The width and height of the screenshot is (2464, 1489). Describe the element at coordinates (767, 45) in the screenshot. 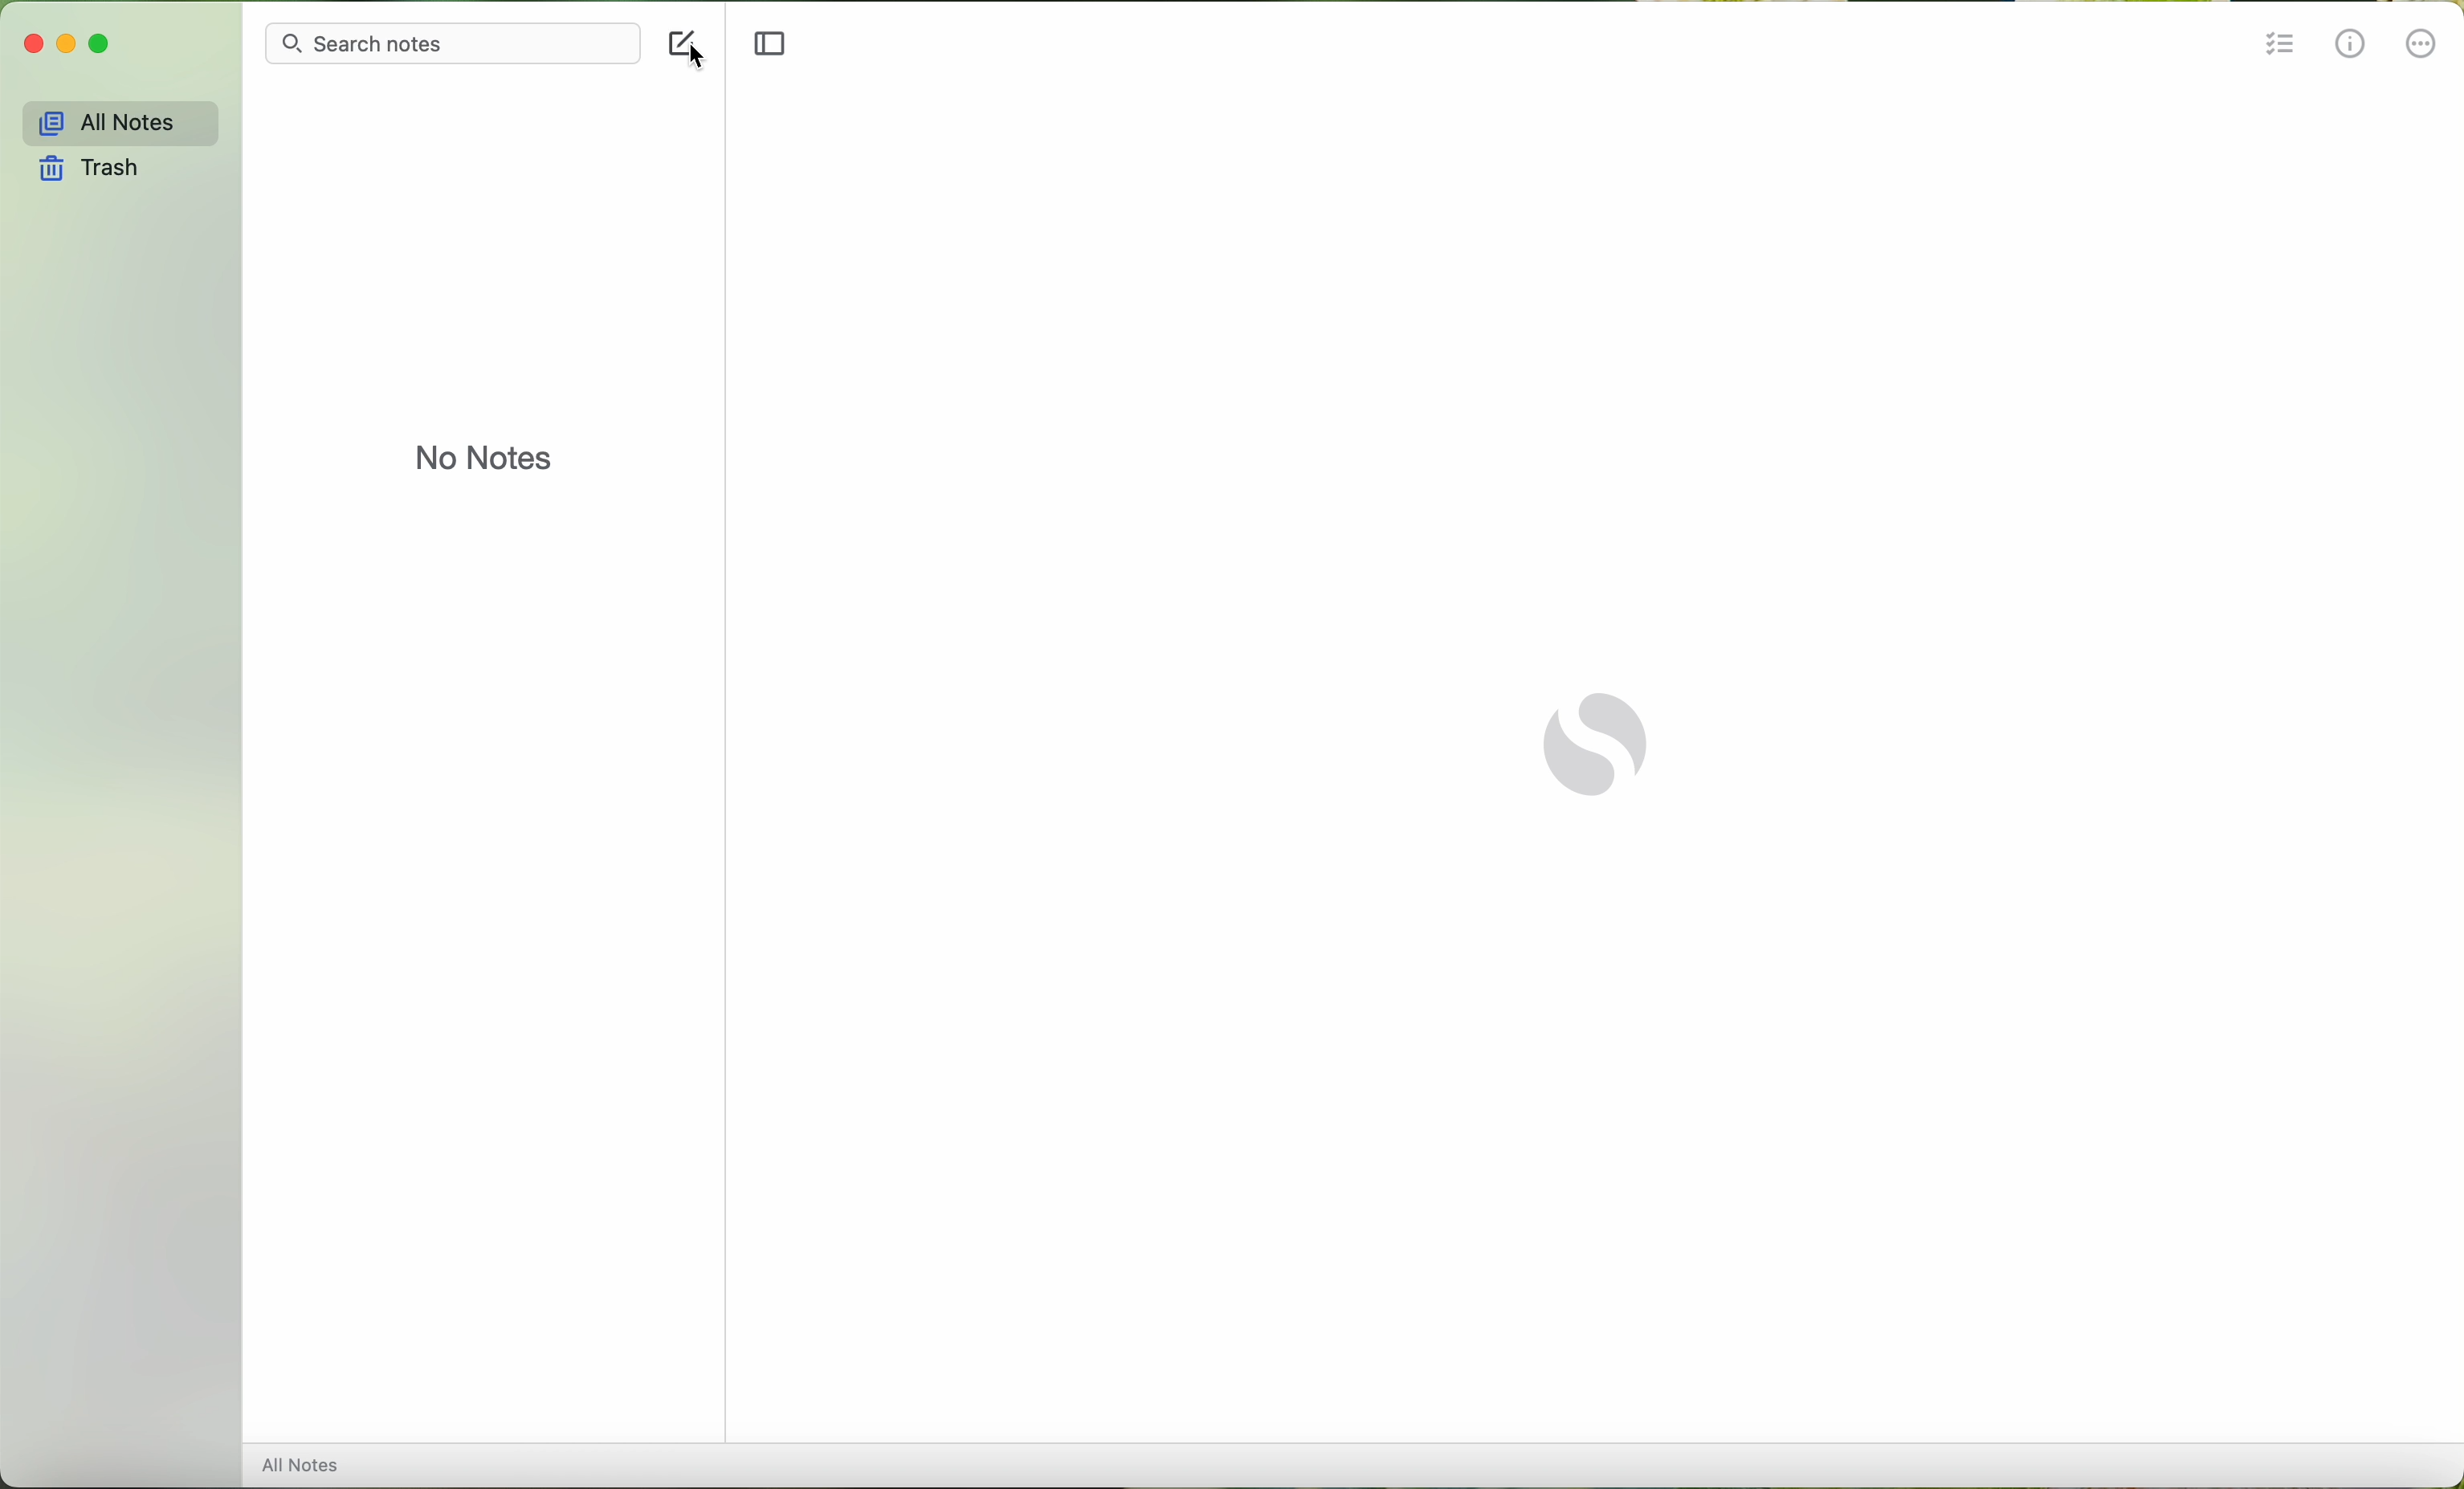

I see `toggle sidebr` at that location.